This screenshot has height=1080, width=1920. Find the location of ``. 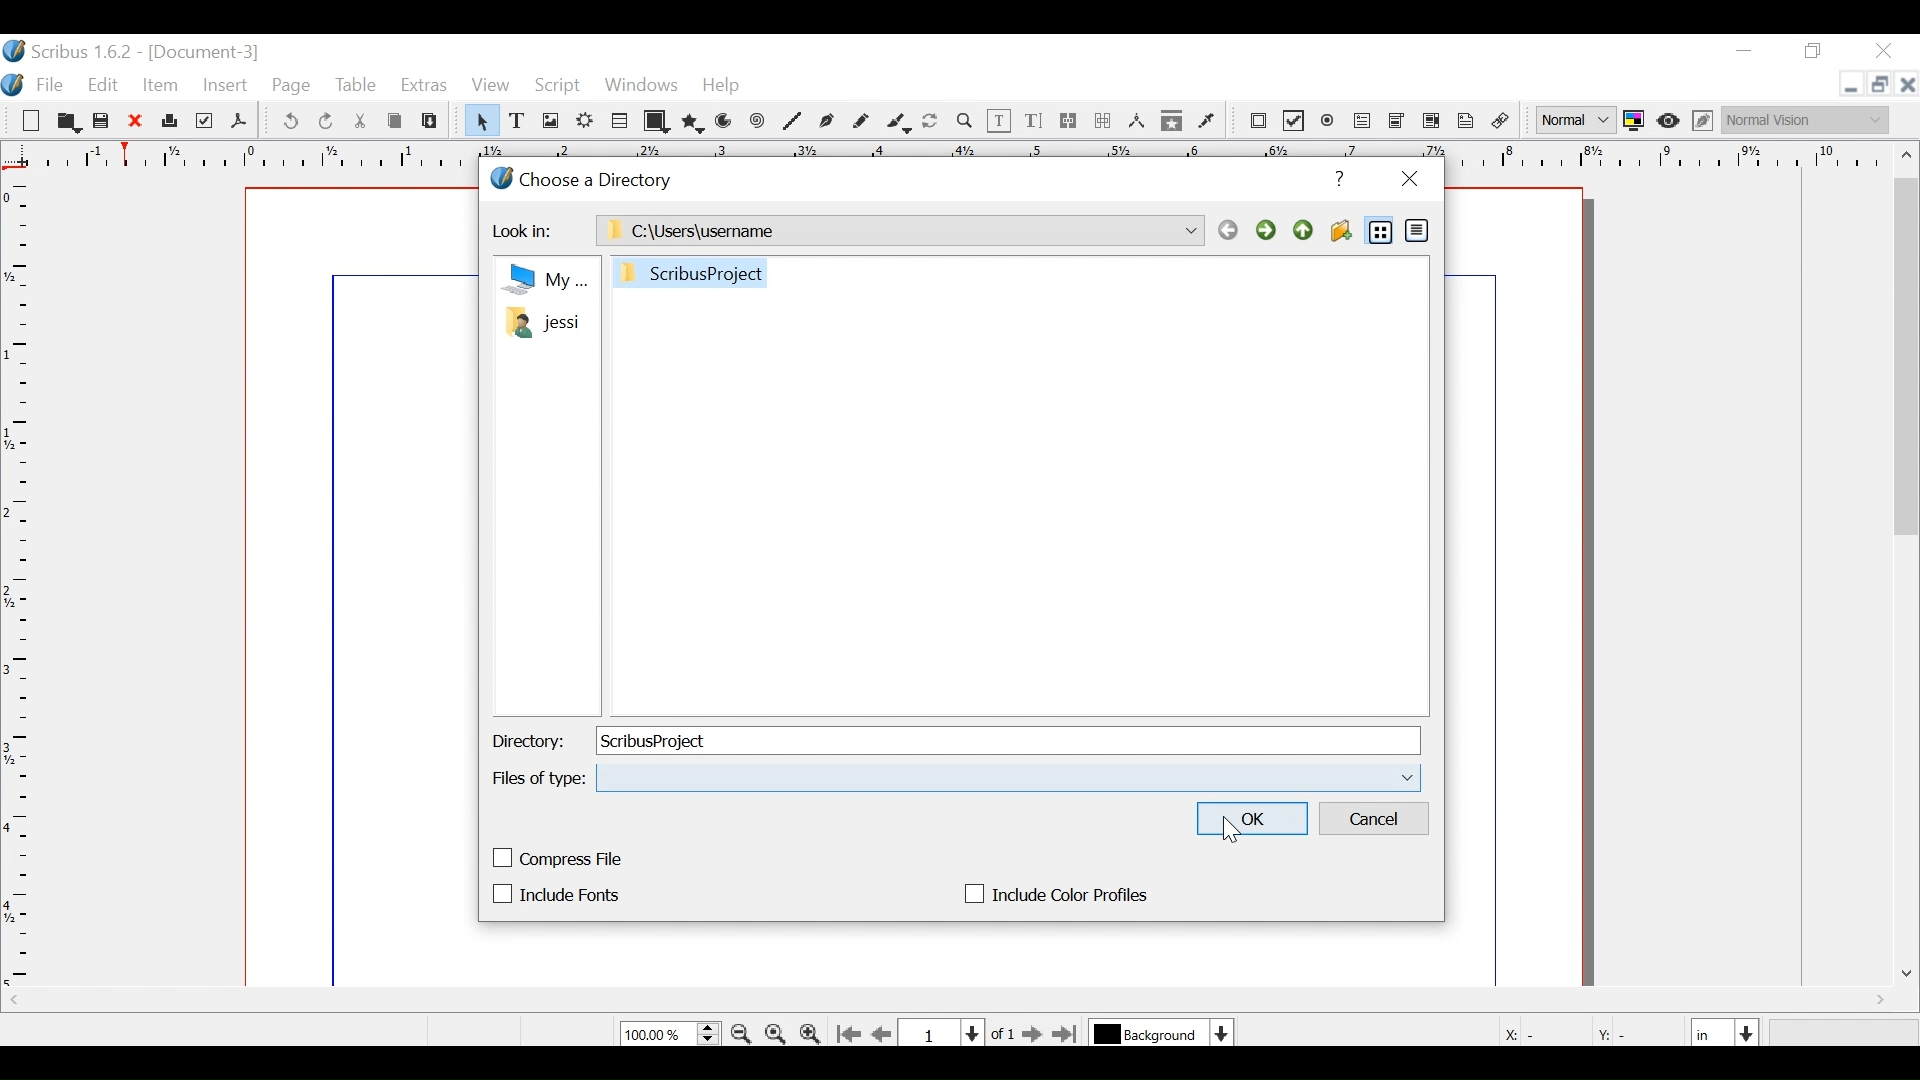

 is located at coordinates (1747, 1030).